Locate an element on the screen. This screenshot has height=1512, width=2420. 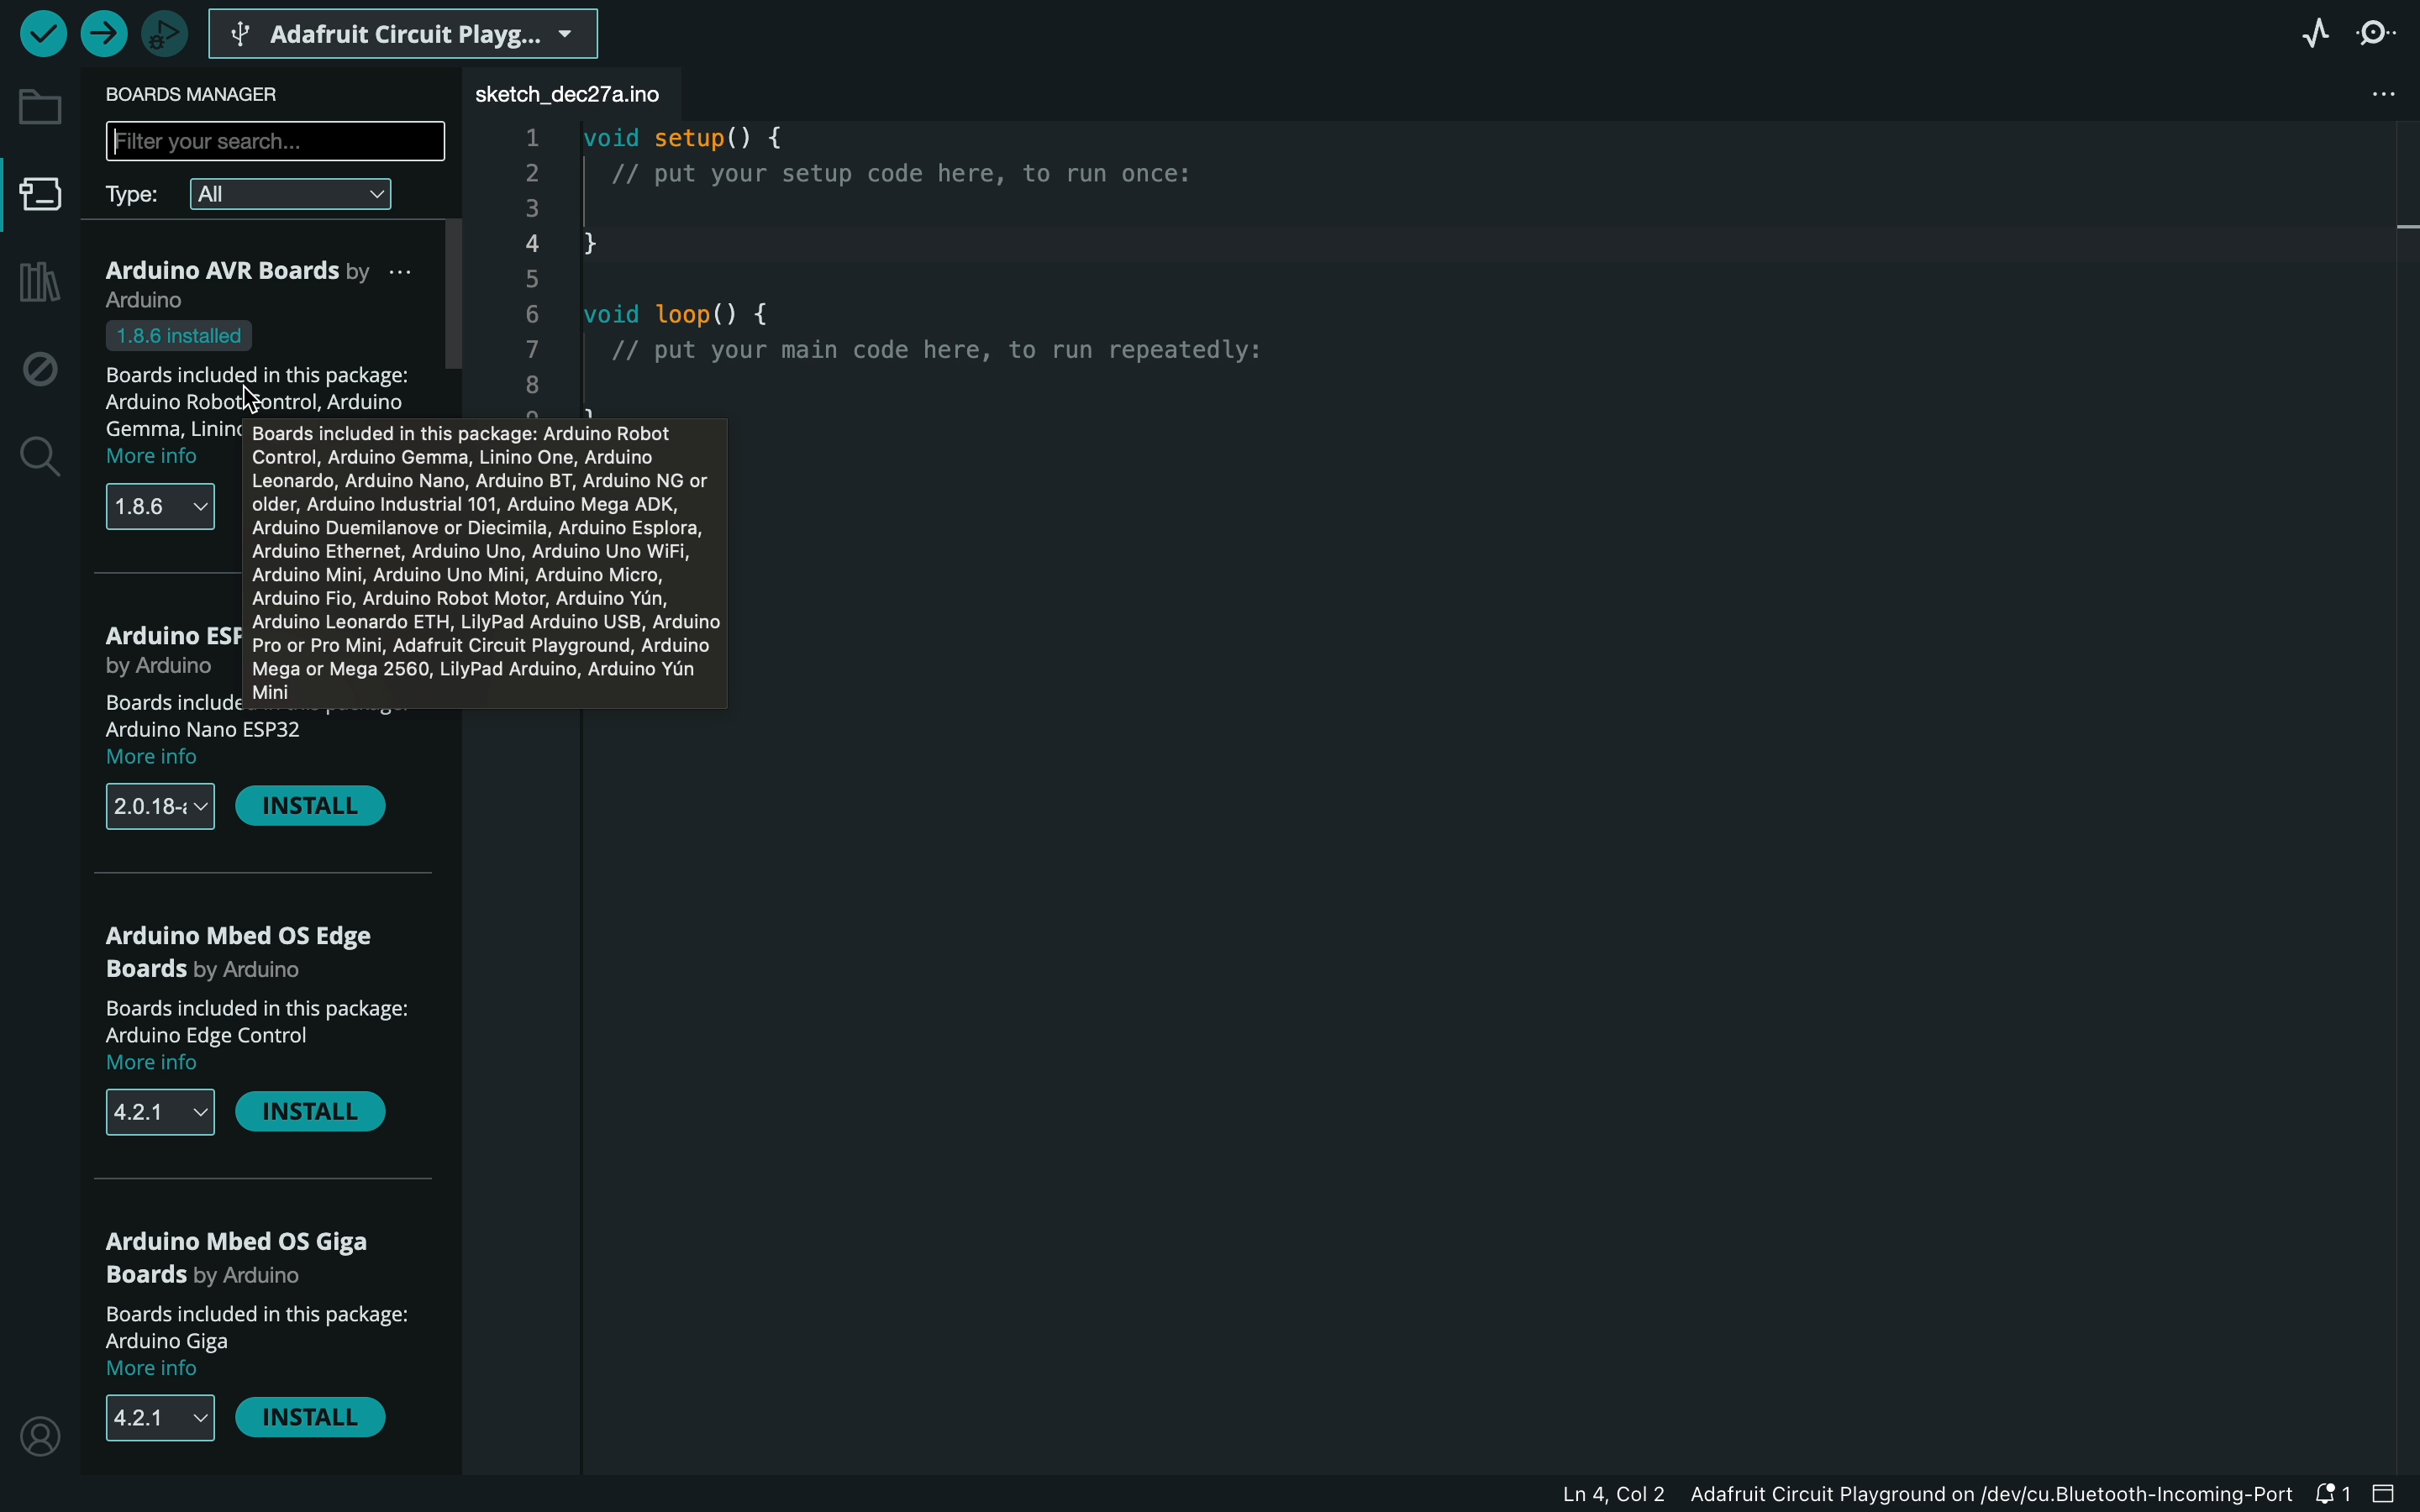
versions is located at coordinates (156, 806).